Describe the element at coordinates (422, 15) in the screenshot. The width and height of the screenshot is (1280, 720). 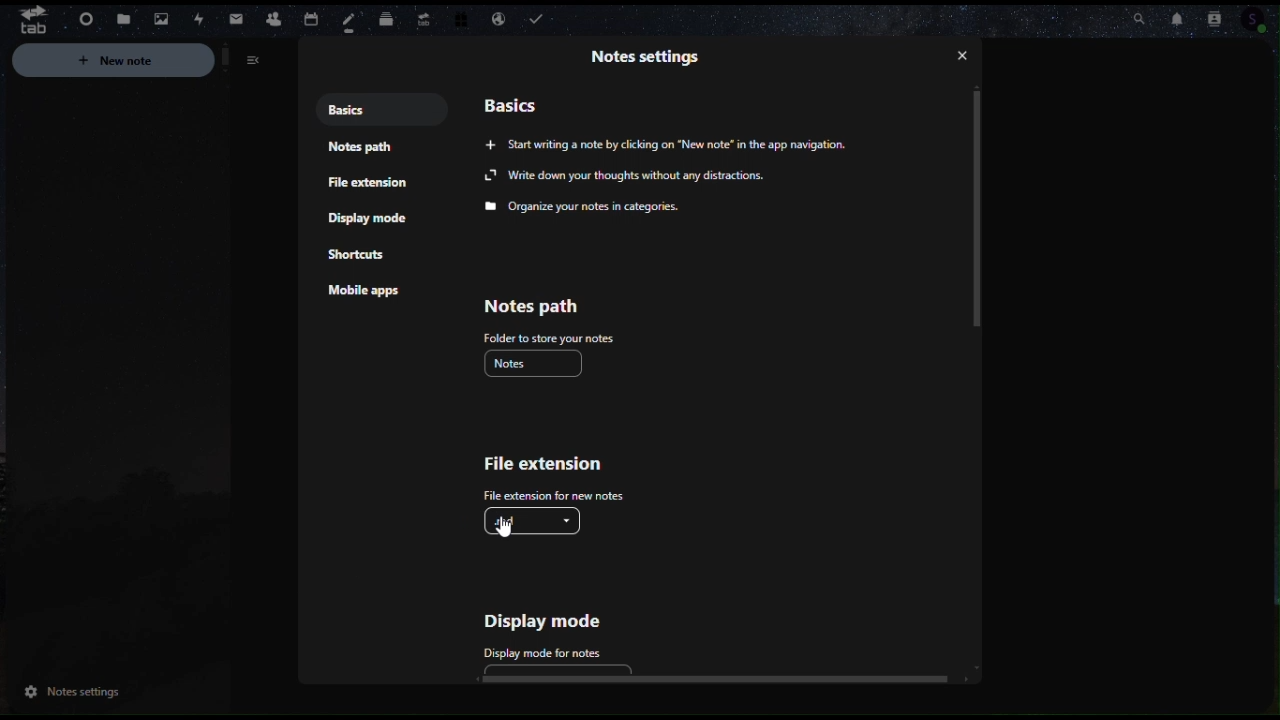
I see `Upgrade` at that location.